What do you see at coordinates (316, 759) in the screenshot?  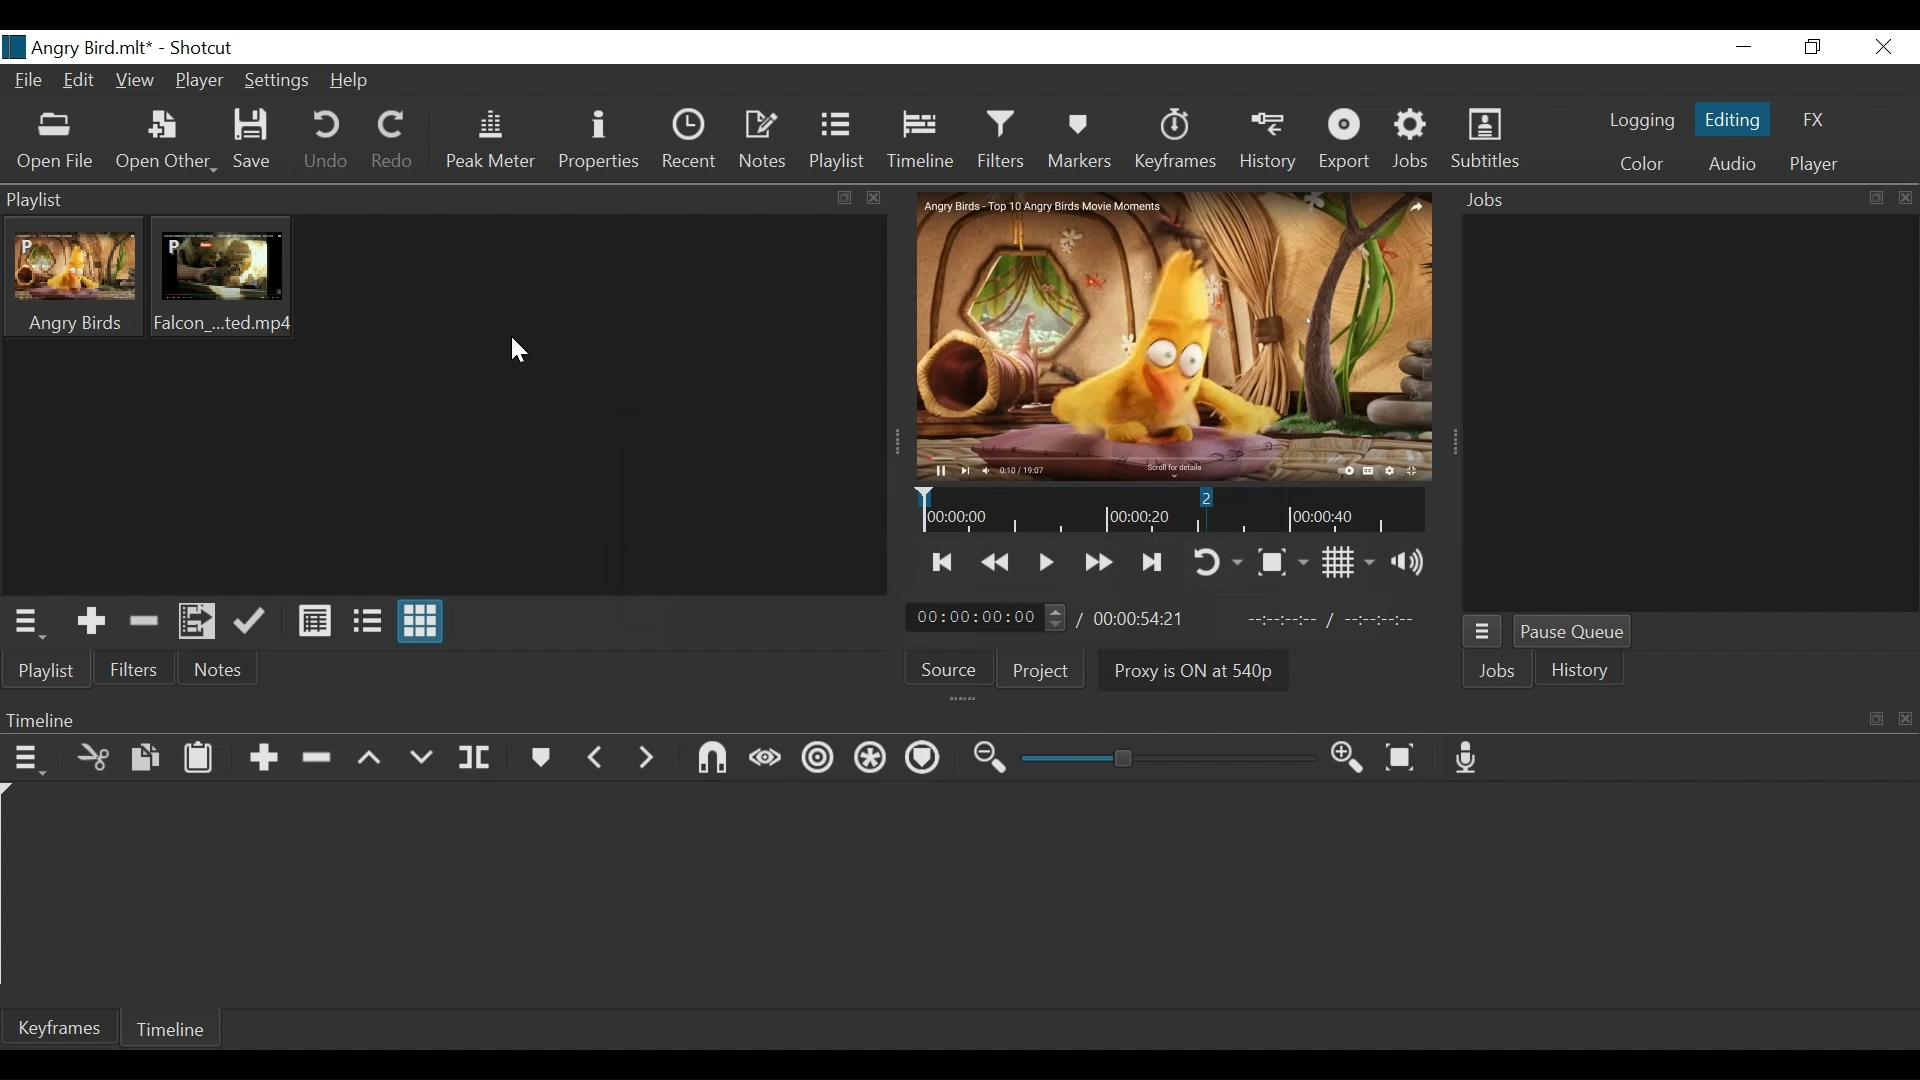 I see `Ripple delete` at bounding box center [316, 759].